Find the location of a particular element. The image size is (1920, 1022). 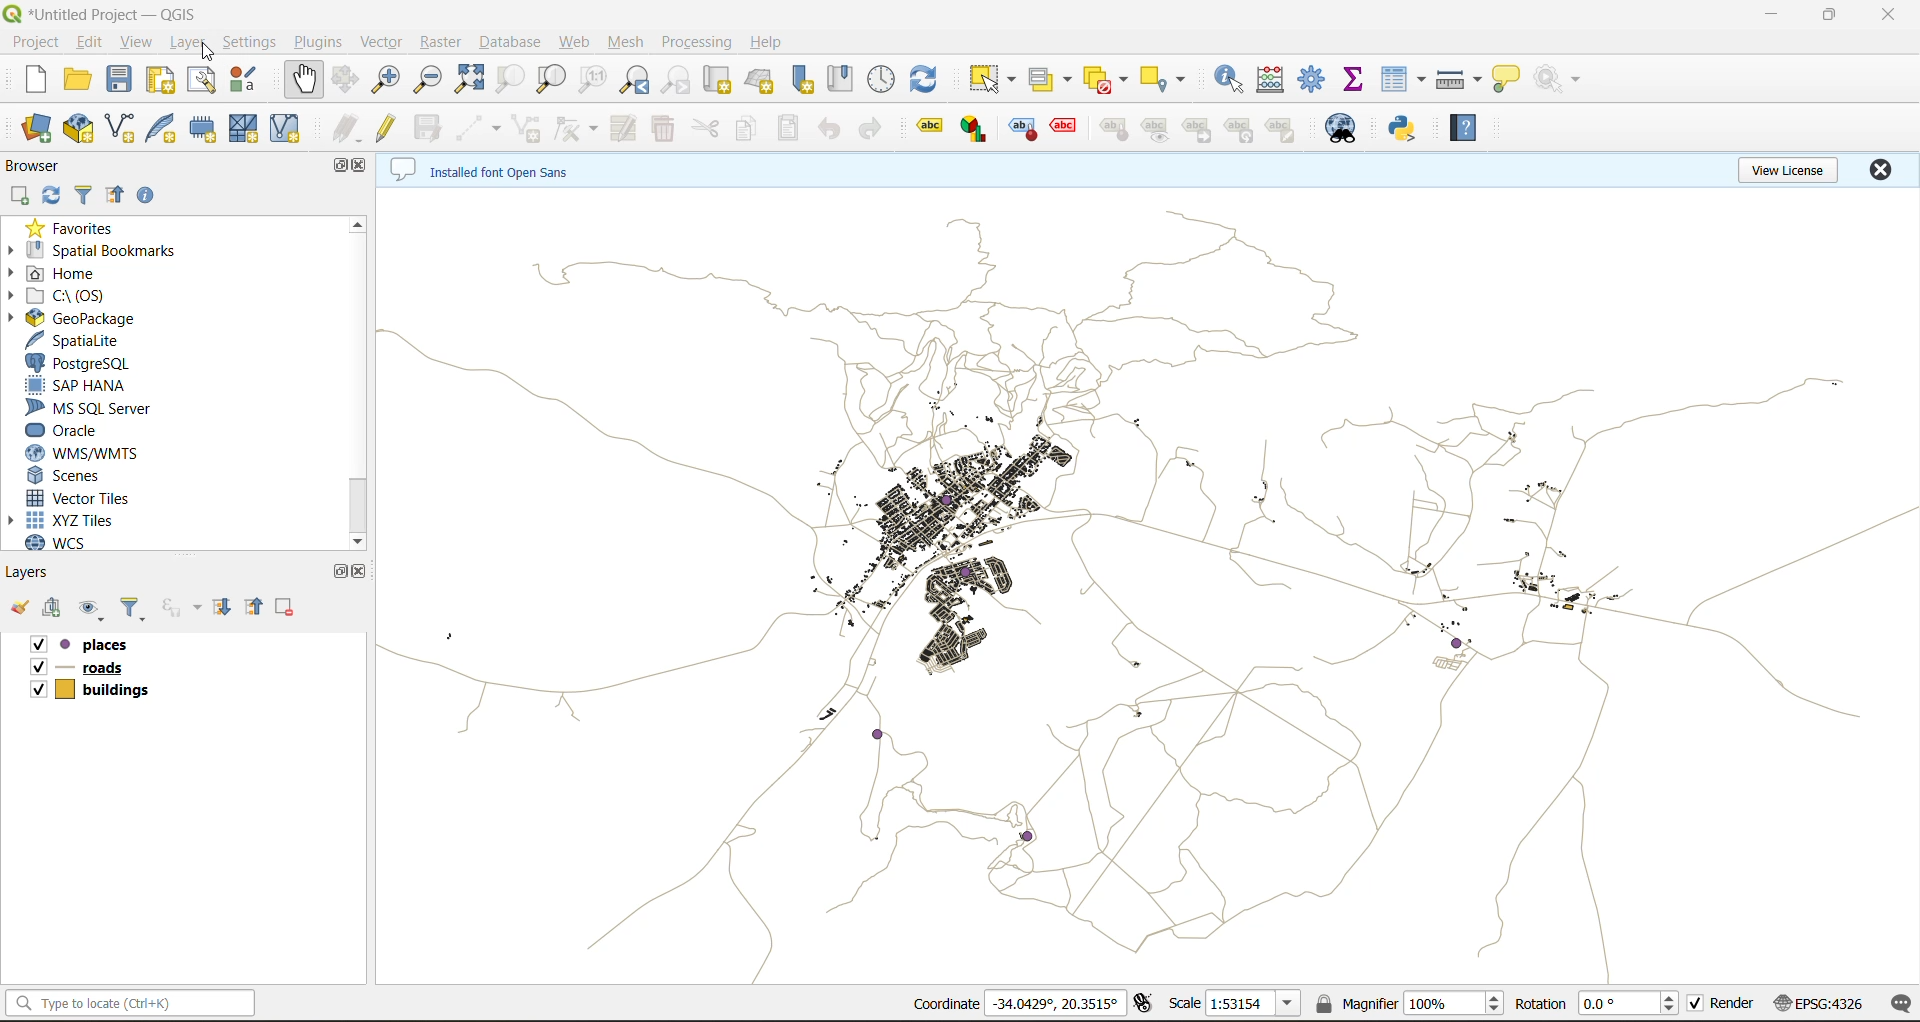

manage map is located at coordinates (91, 609).